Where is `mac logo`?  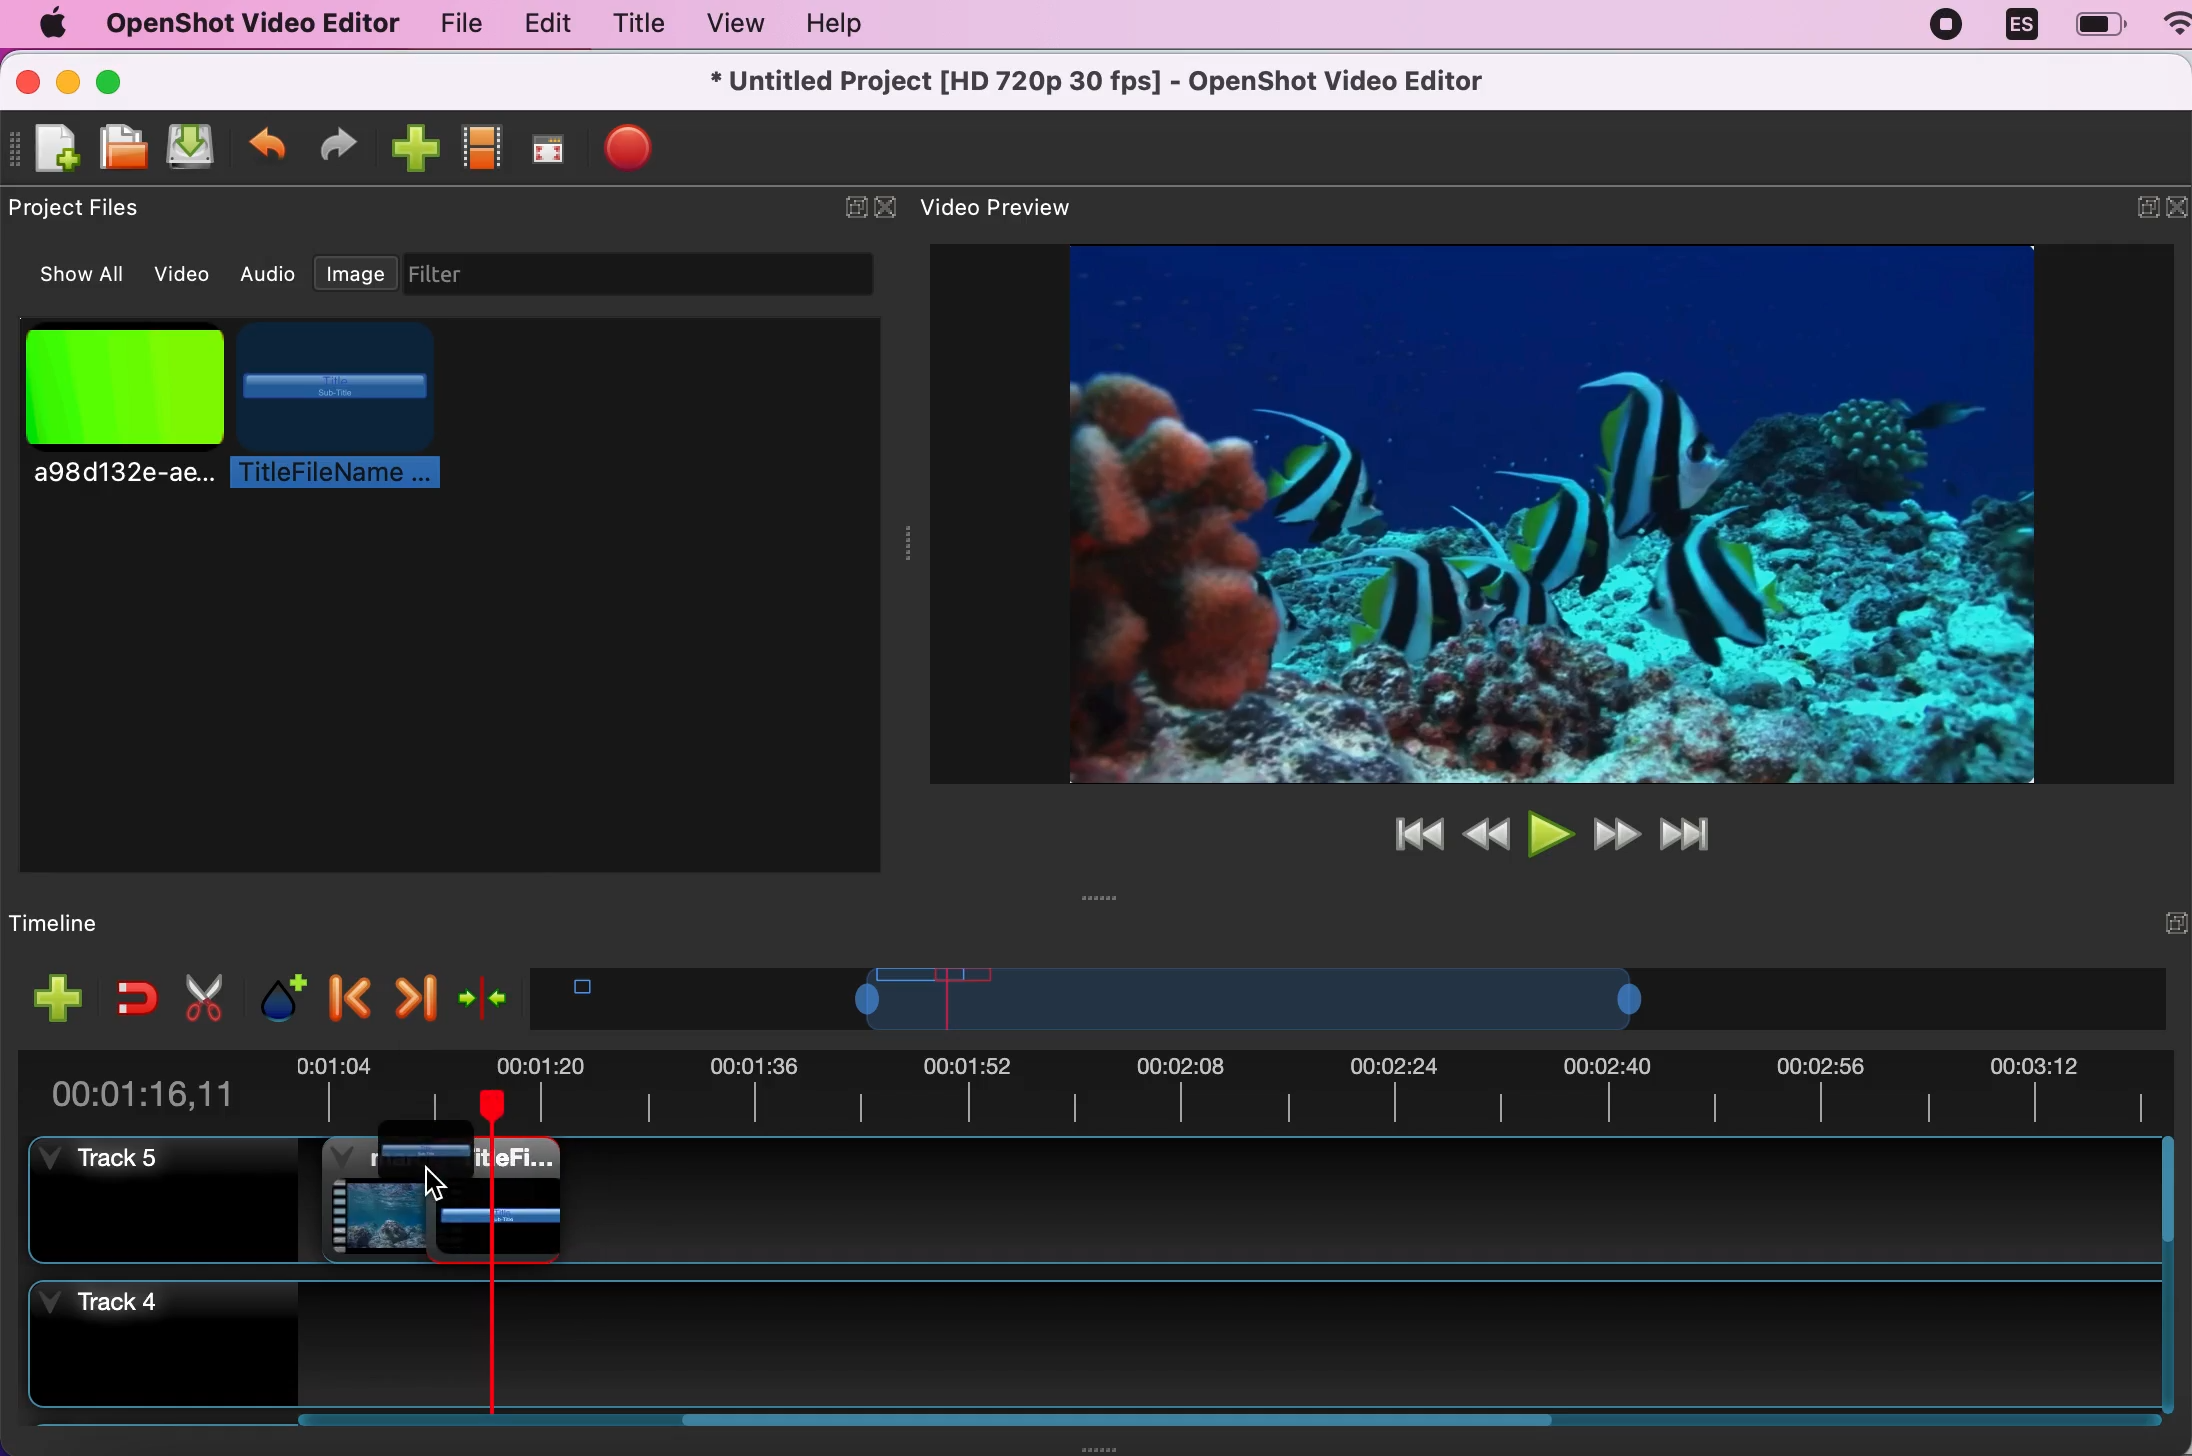 mac logo is located at coordinates (51, 23).